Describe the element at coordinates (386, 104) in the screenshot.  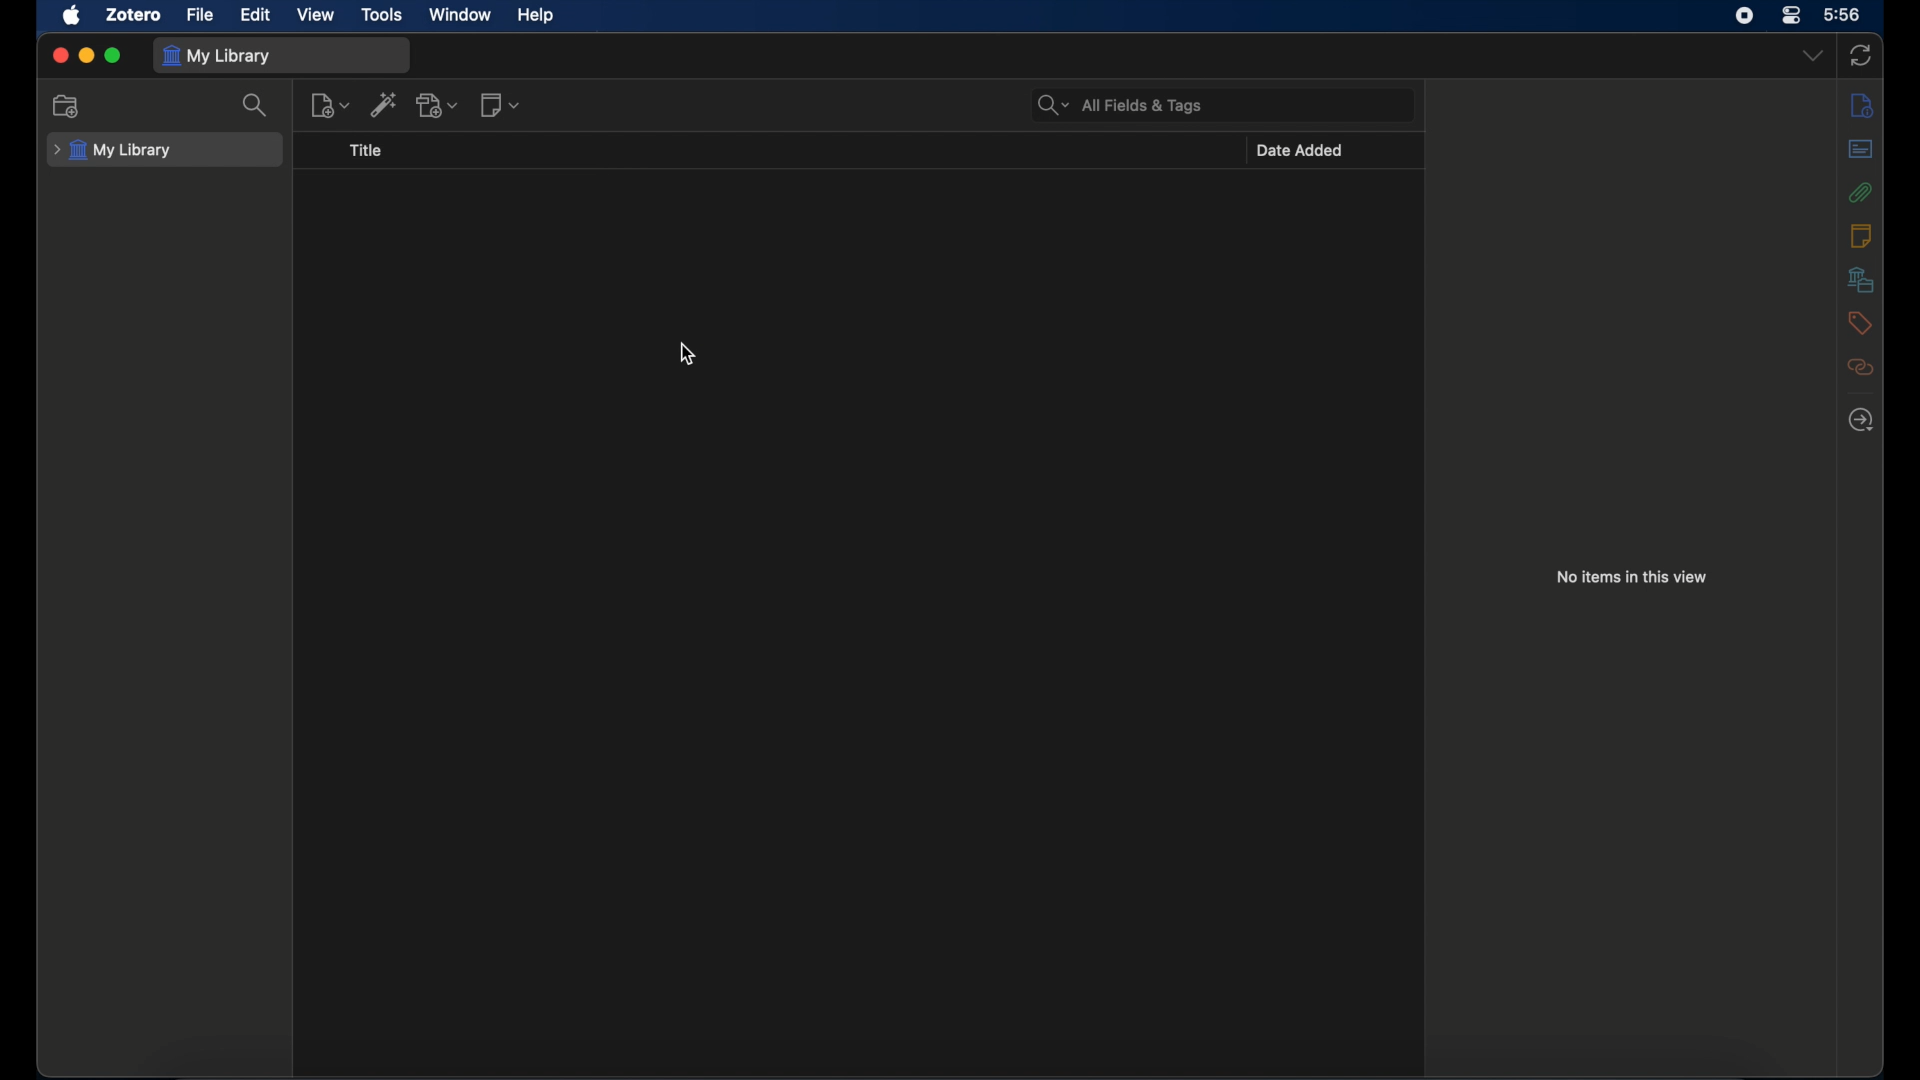
I see `add item by identifier` at that location.